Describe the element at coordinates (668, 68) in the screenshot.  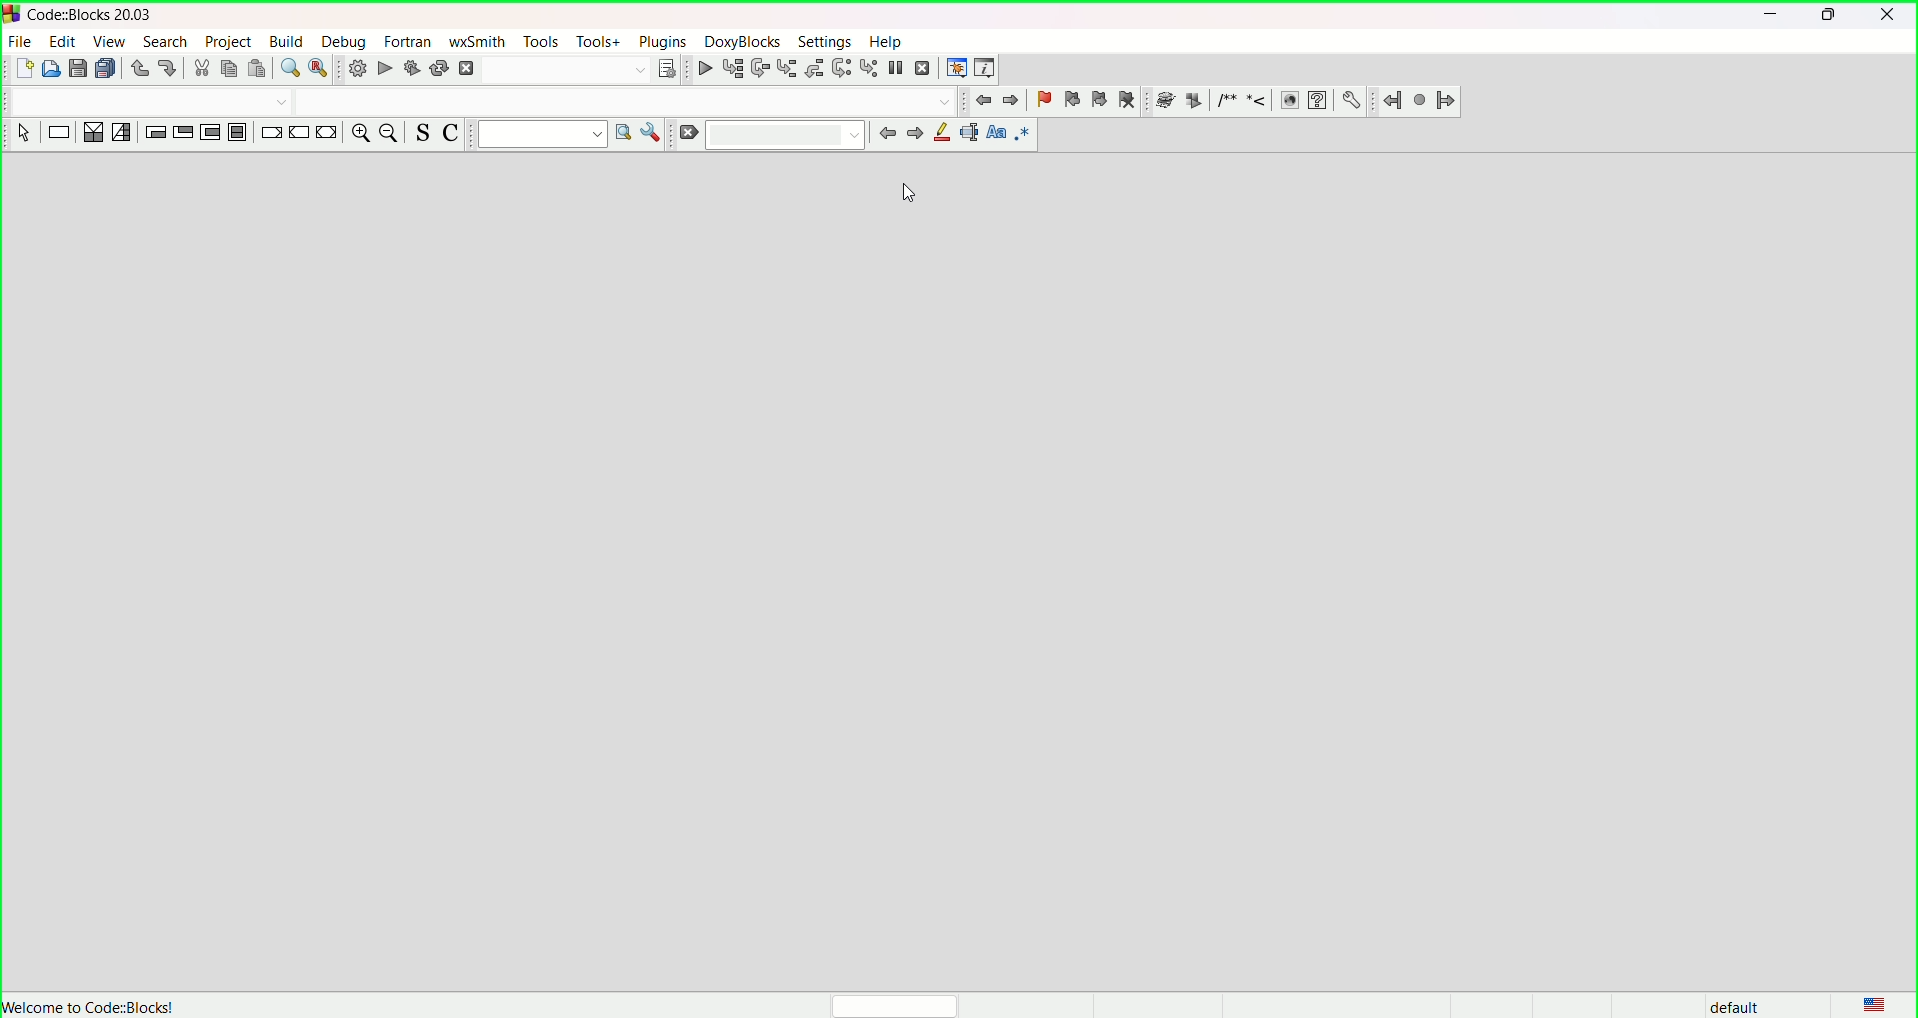
I see `show the select target` at that location.